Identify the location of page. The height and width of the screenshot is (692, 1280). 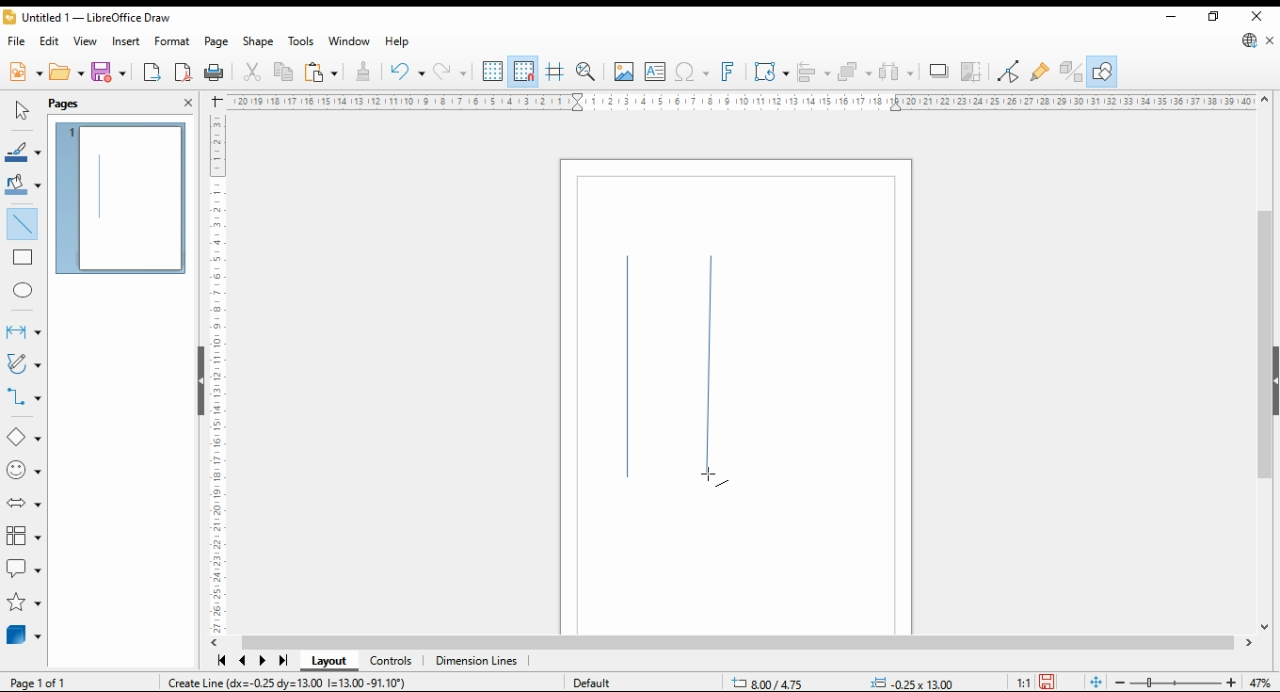
(216, 42).